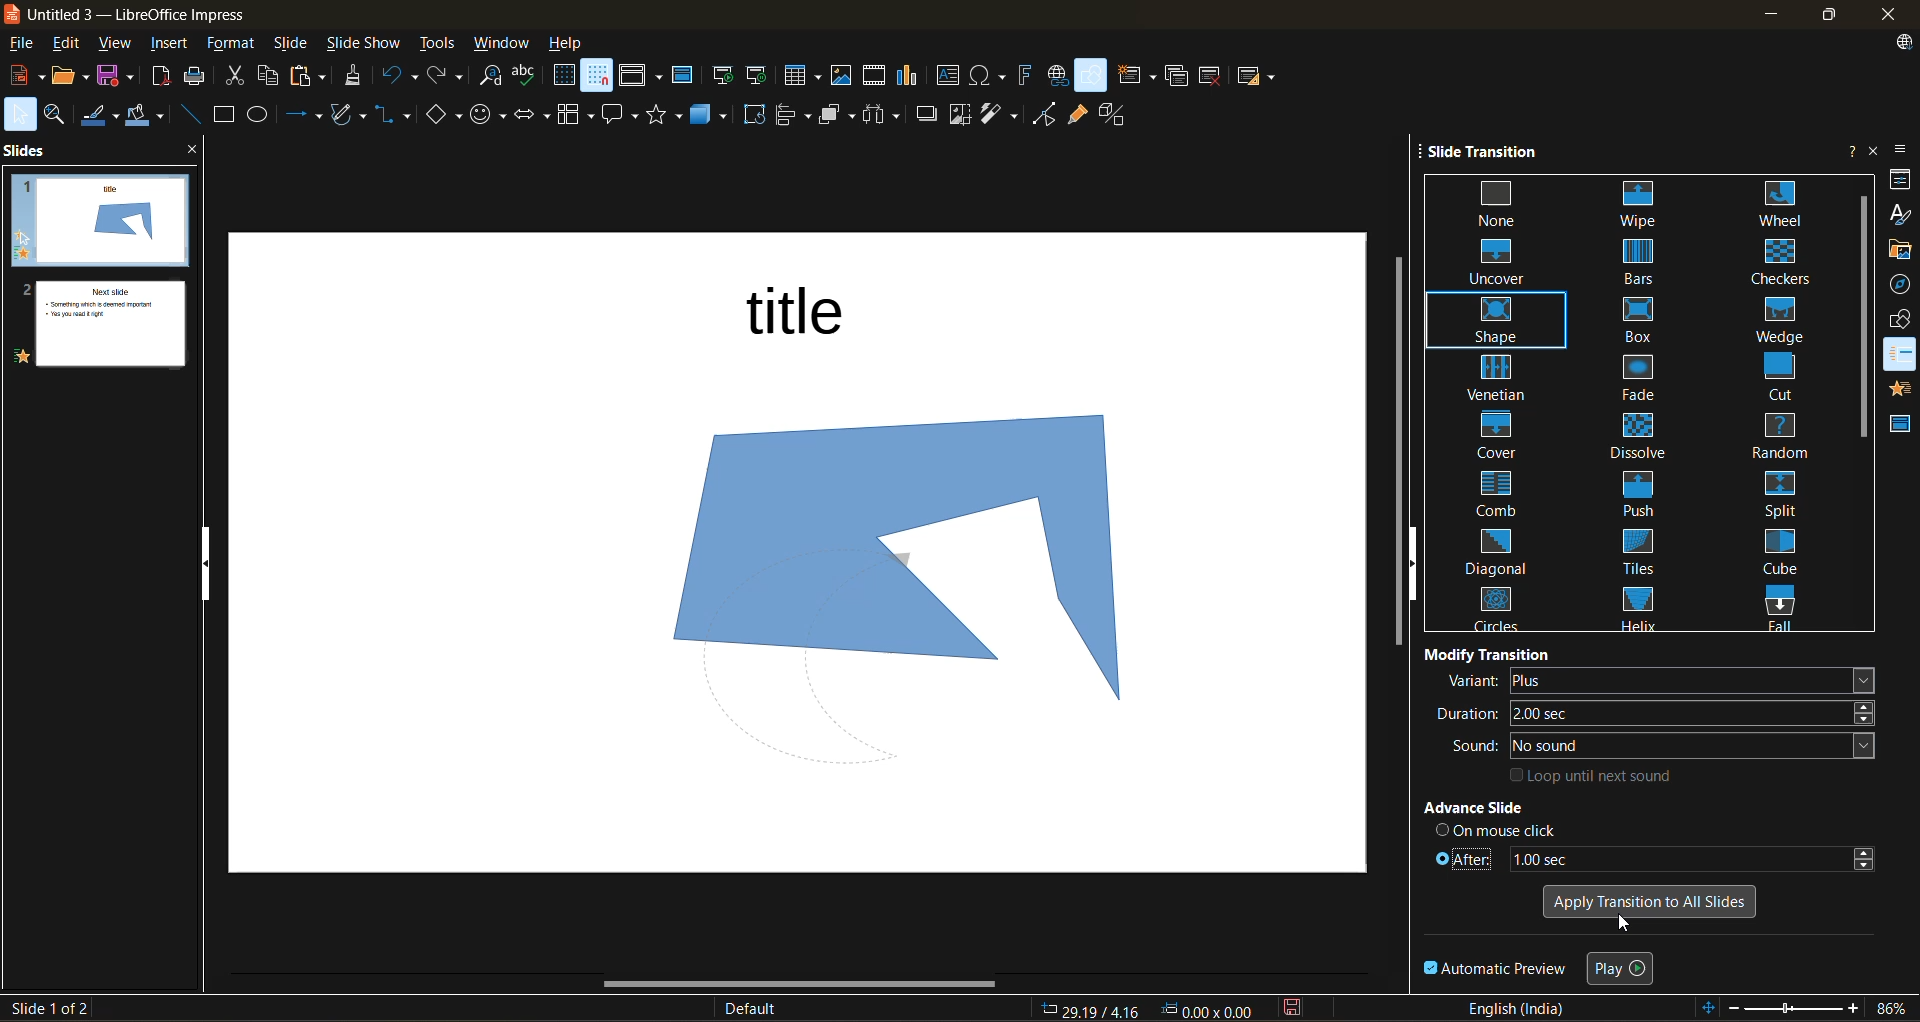  I want to click on fit to slide, so click(1711, 1006).